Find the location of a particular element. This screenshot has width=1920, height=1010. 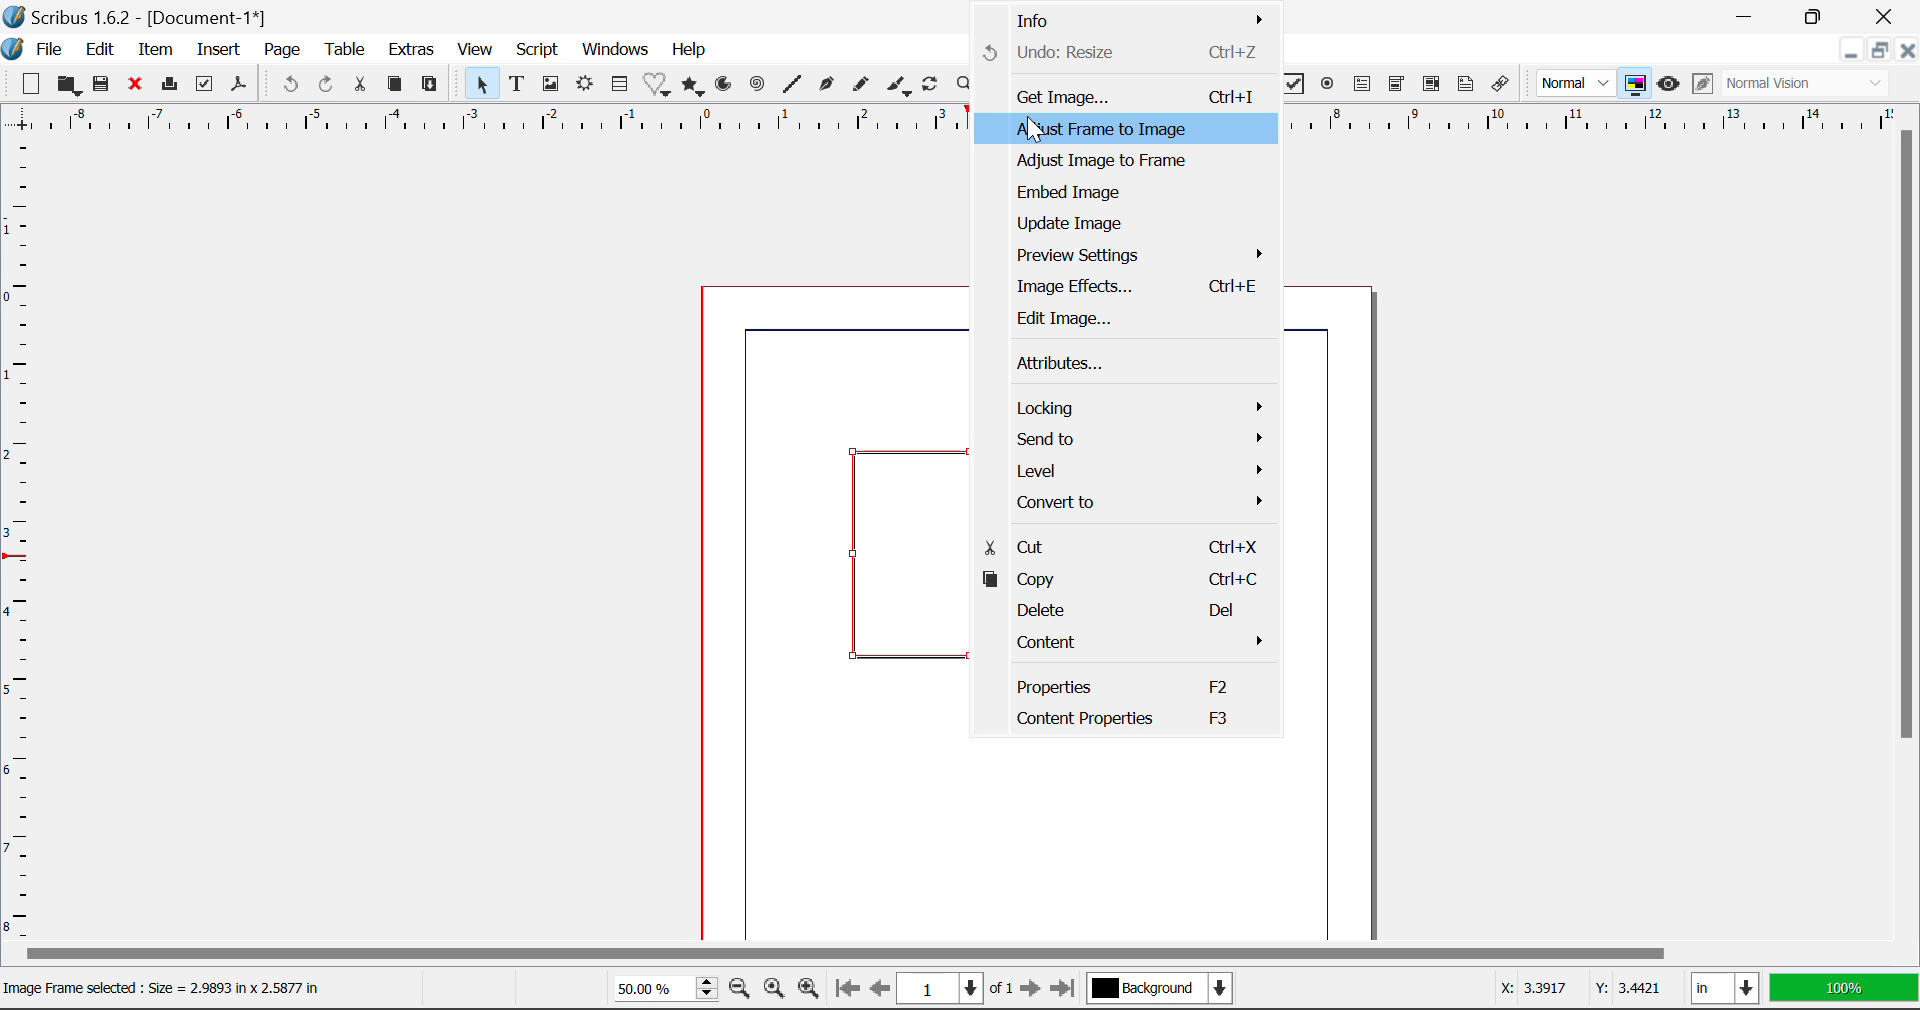

Windows is located at coordinates (617, 48).